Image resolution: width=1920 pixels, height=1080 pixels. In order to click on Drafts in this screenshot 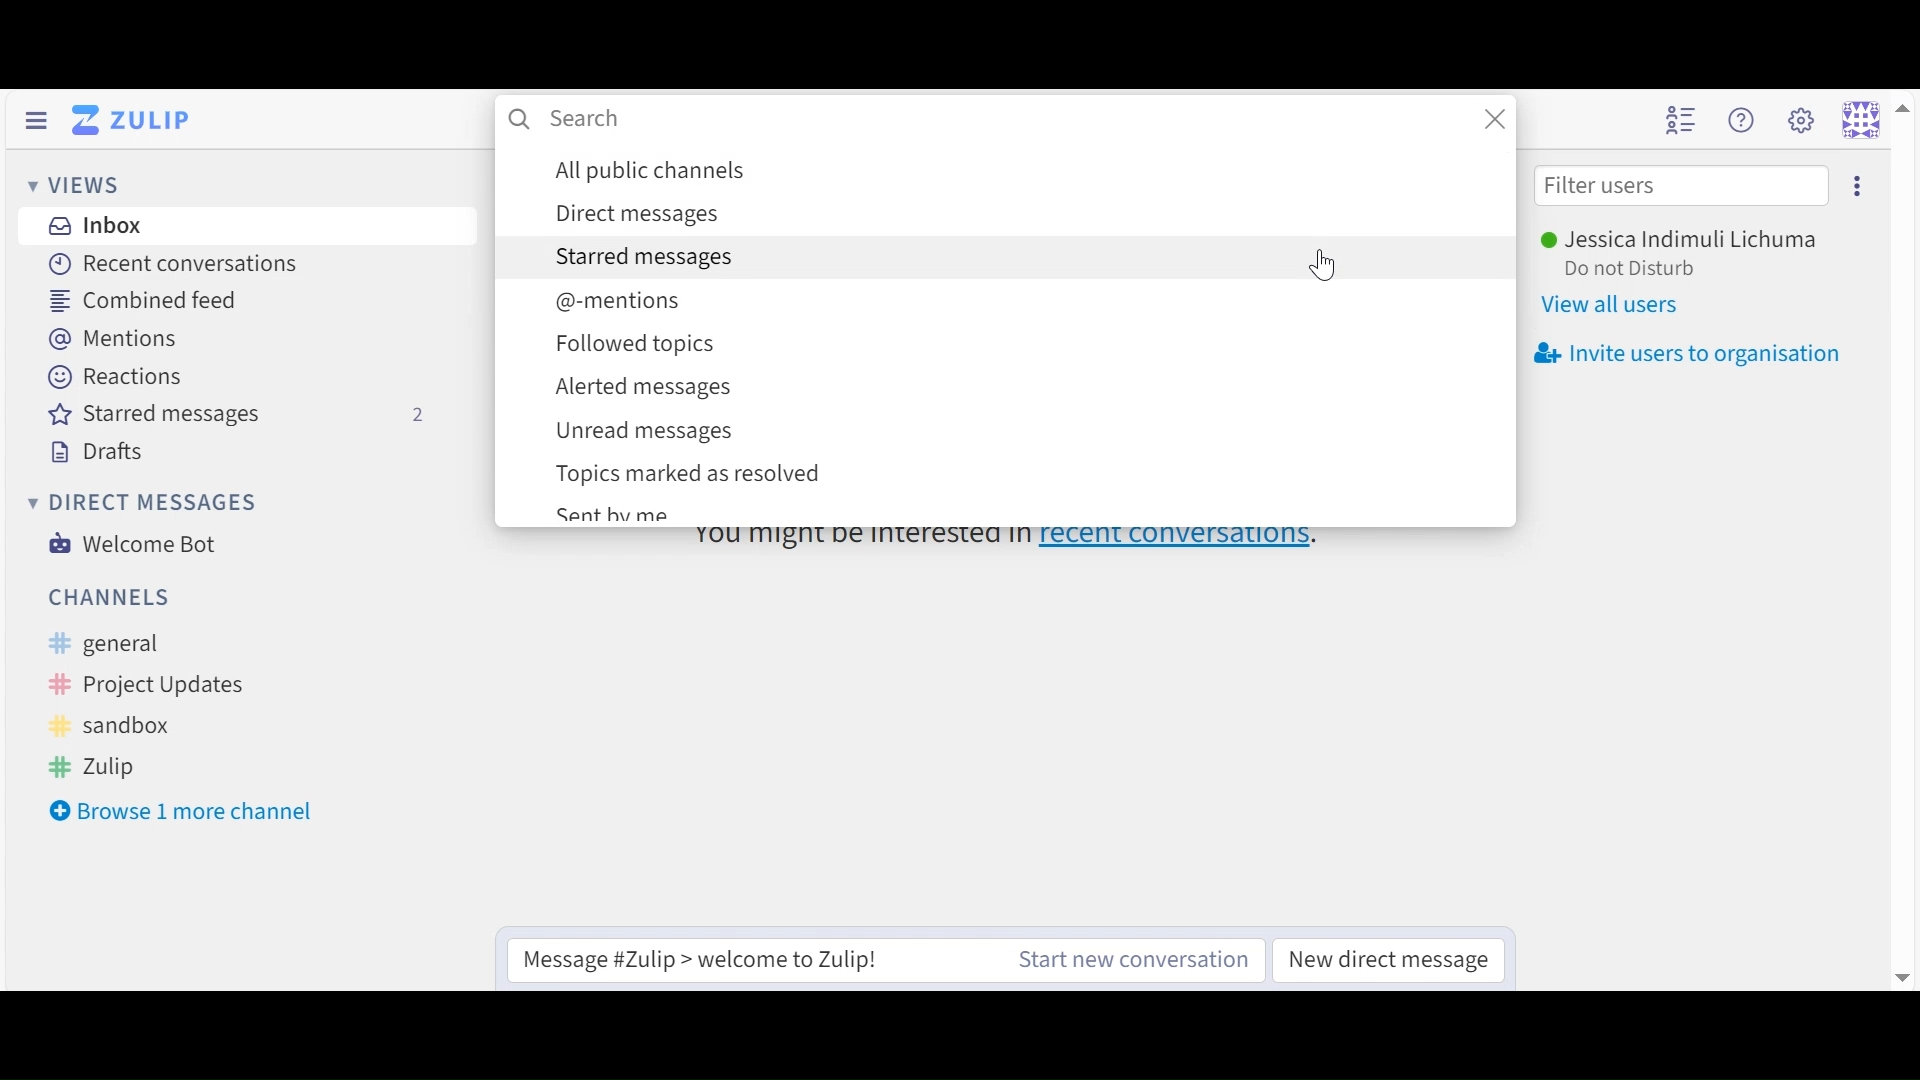, I will do `click(98, 451)`.